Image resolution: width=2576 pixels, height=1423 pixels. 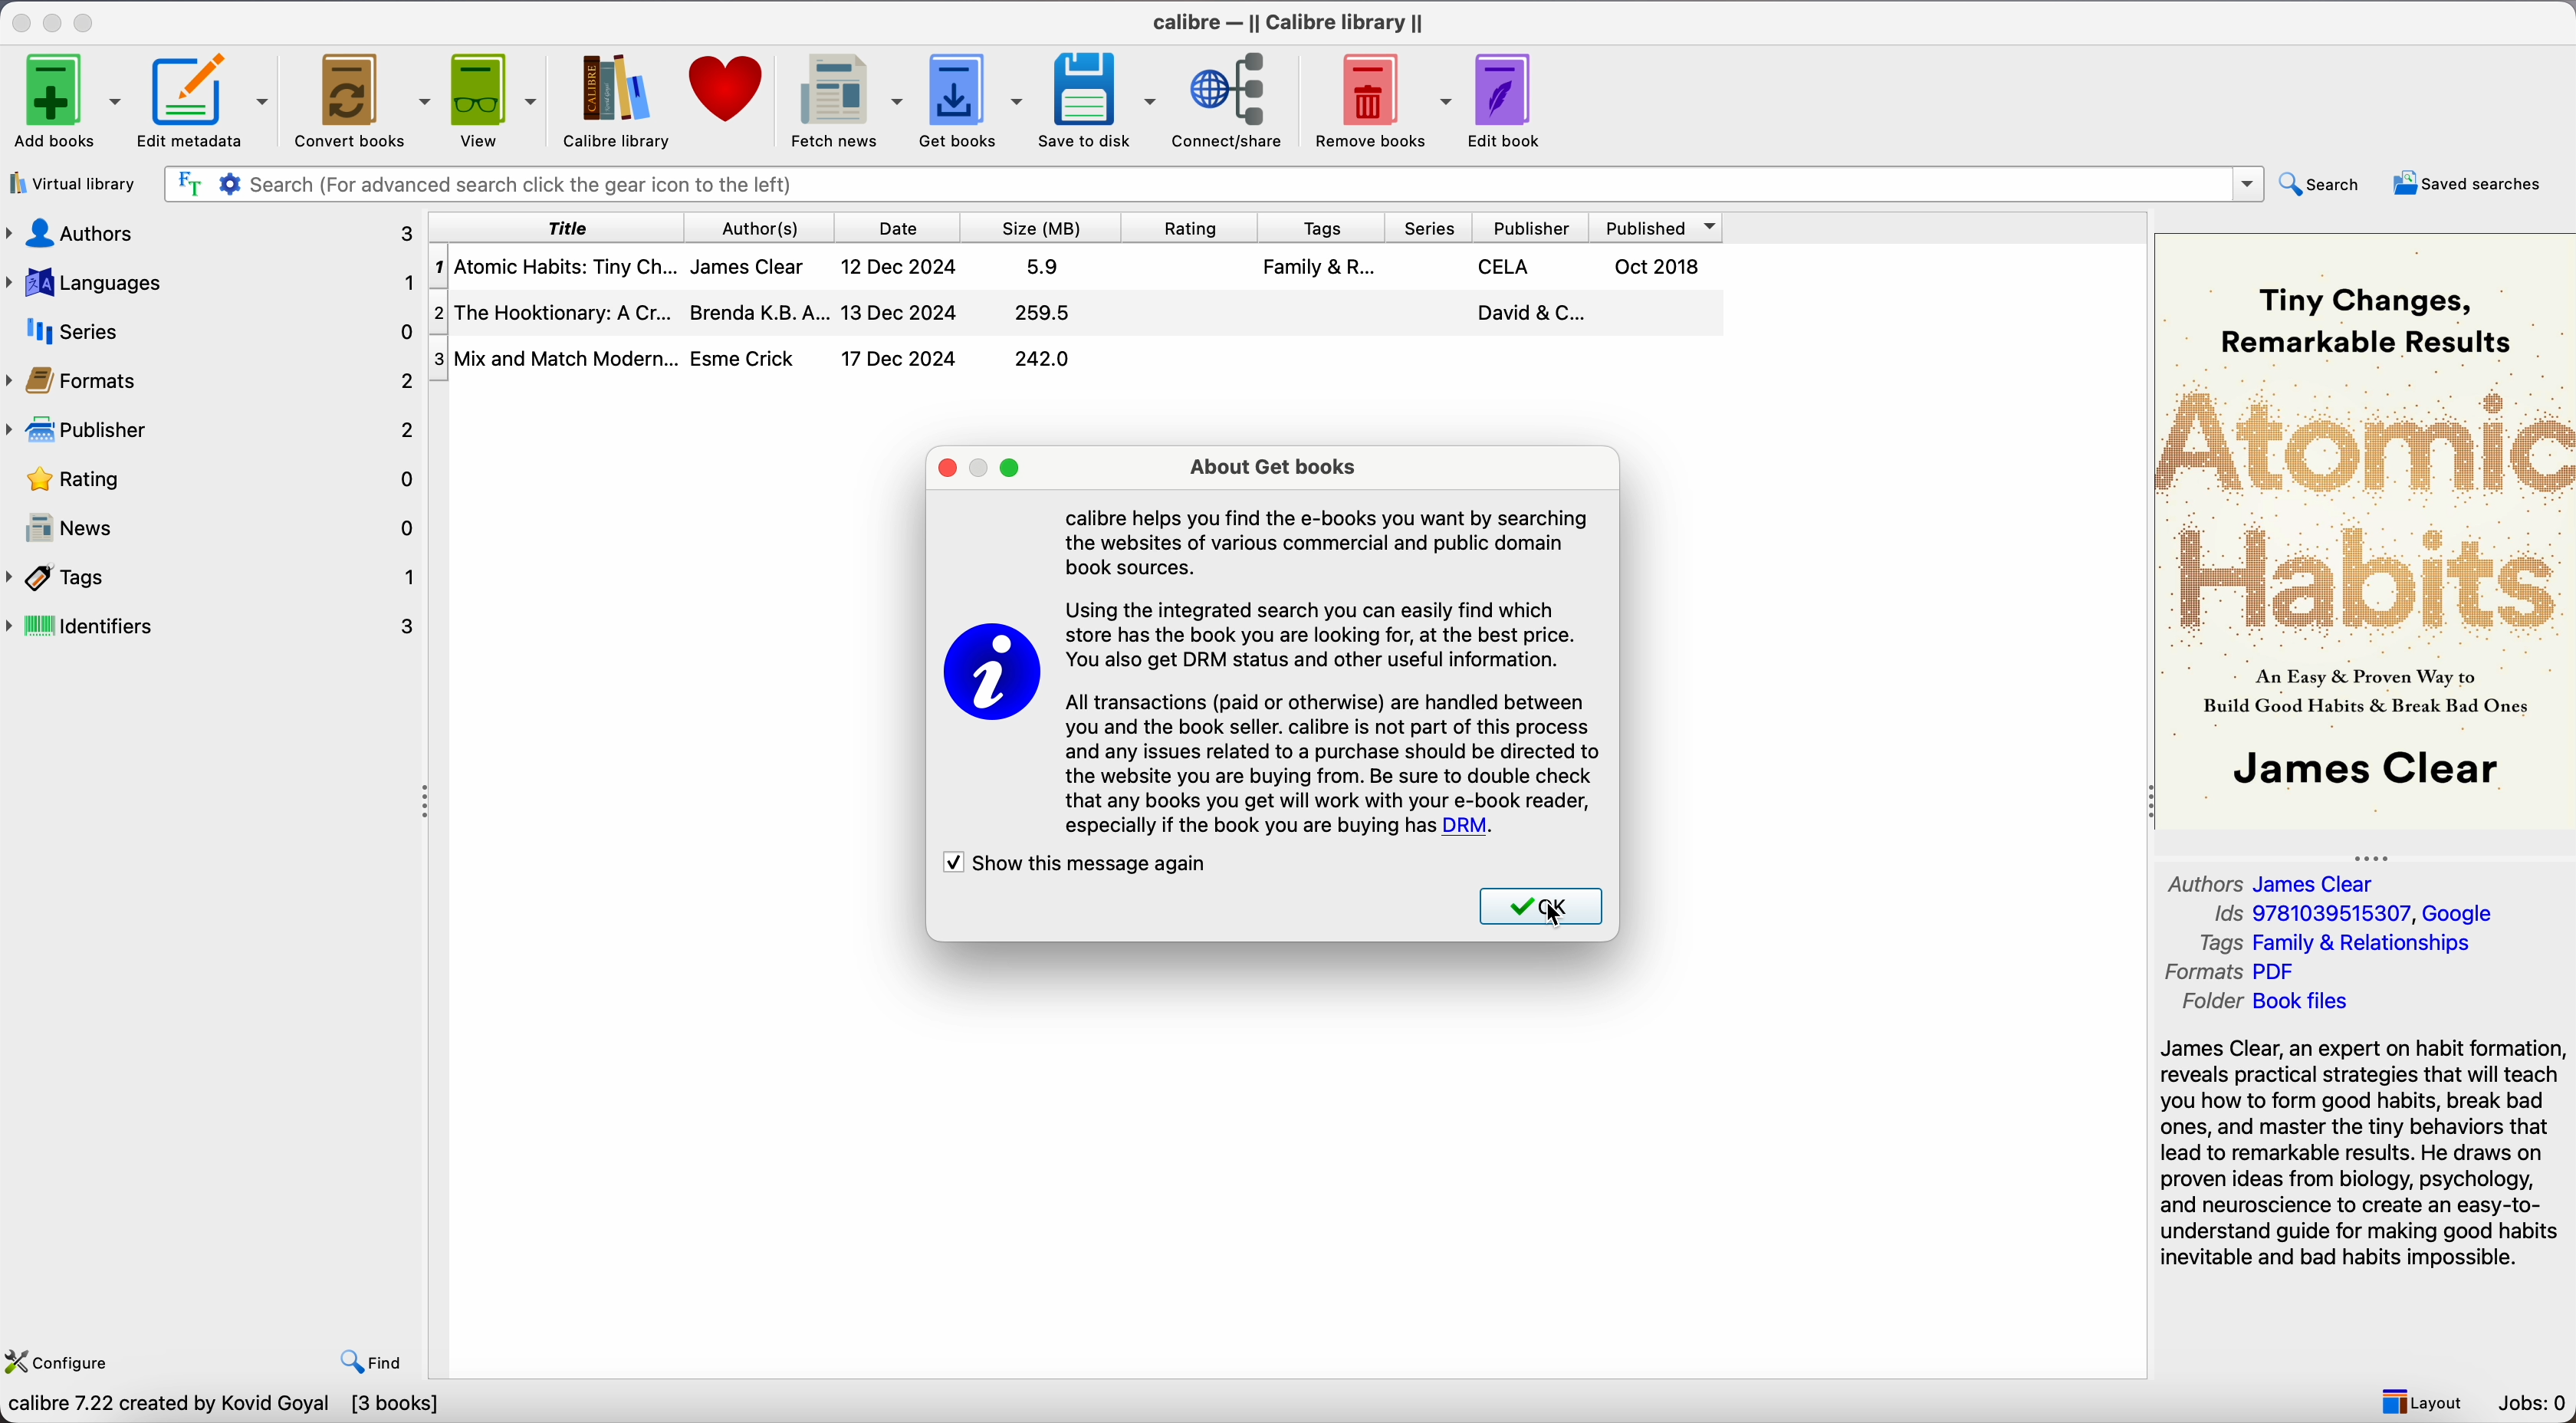 What do you see at coordinates (945, 469) in the screenshot?
I see `close` at bounding box center [945, 469].